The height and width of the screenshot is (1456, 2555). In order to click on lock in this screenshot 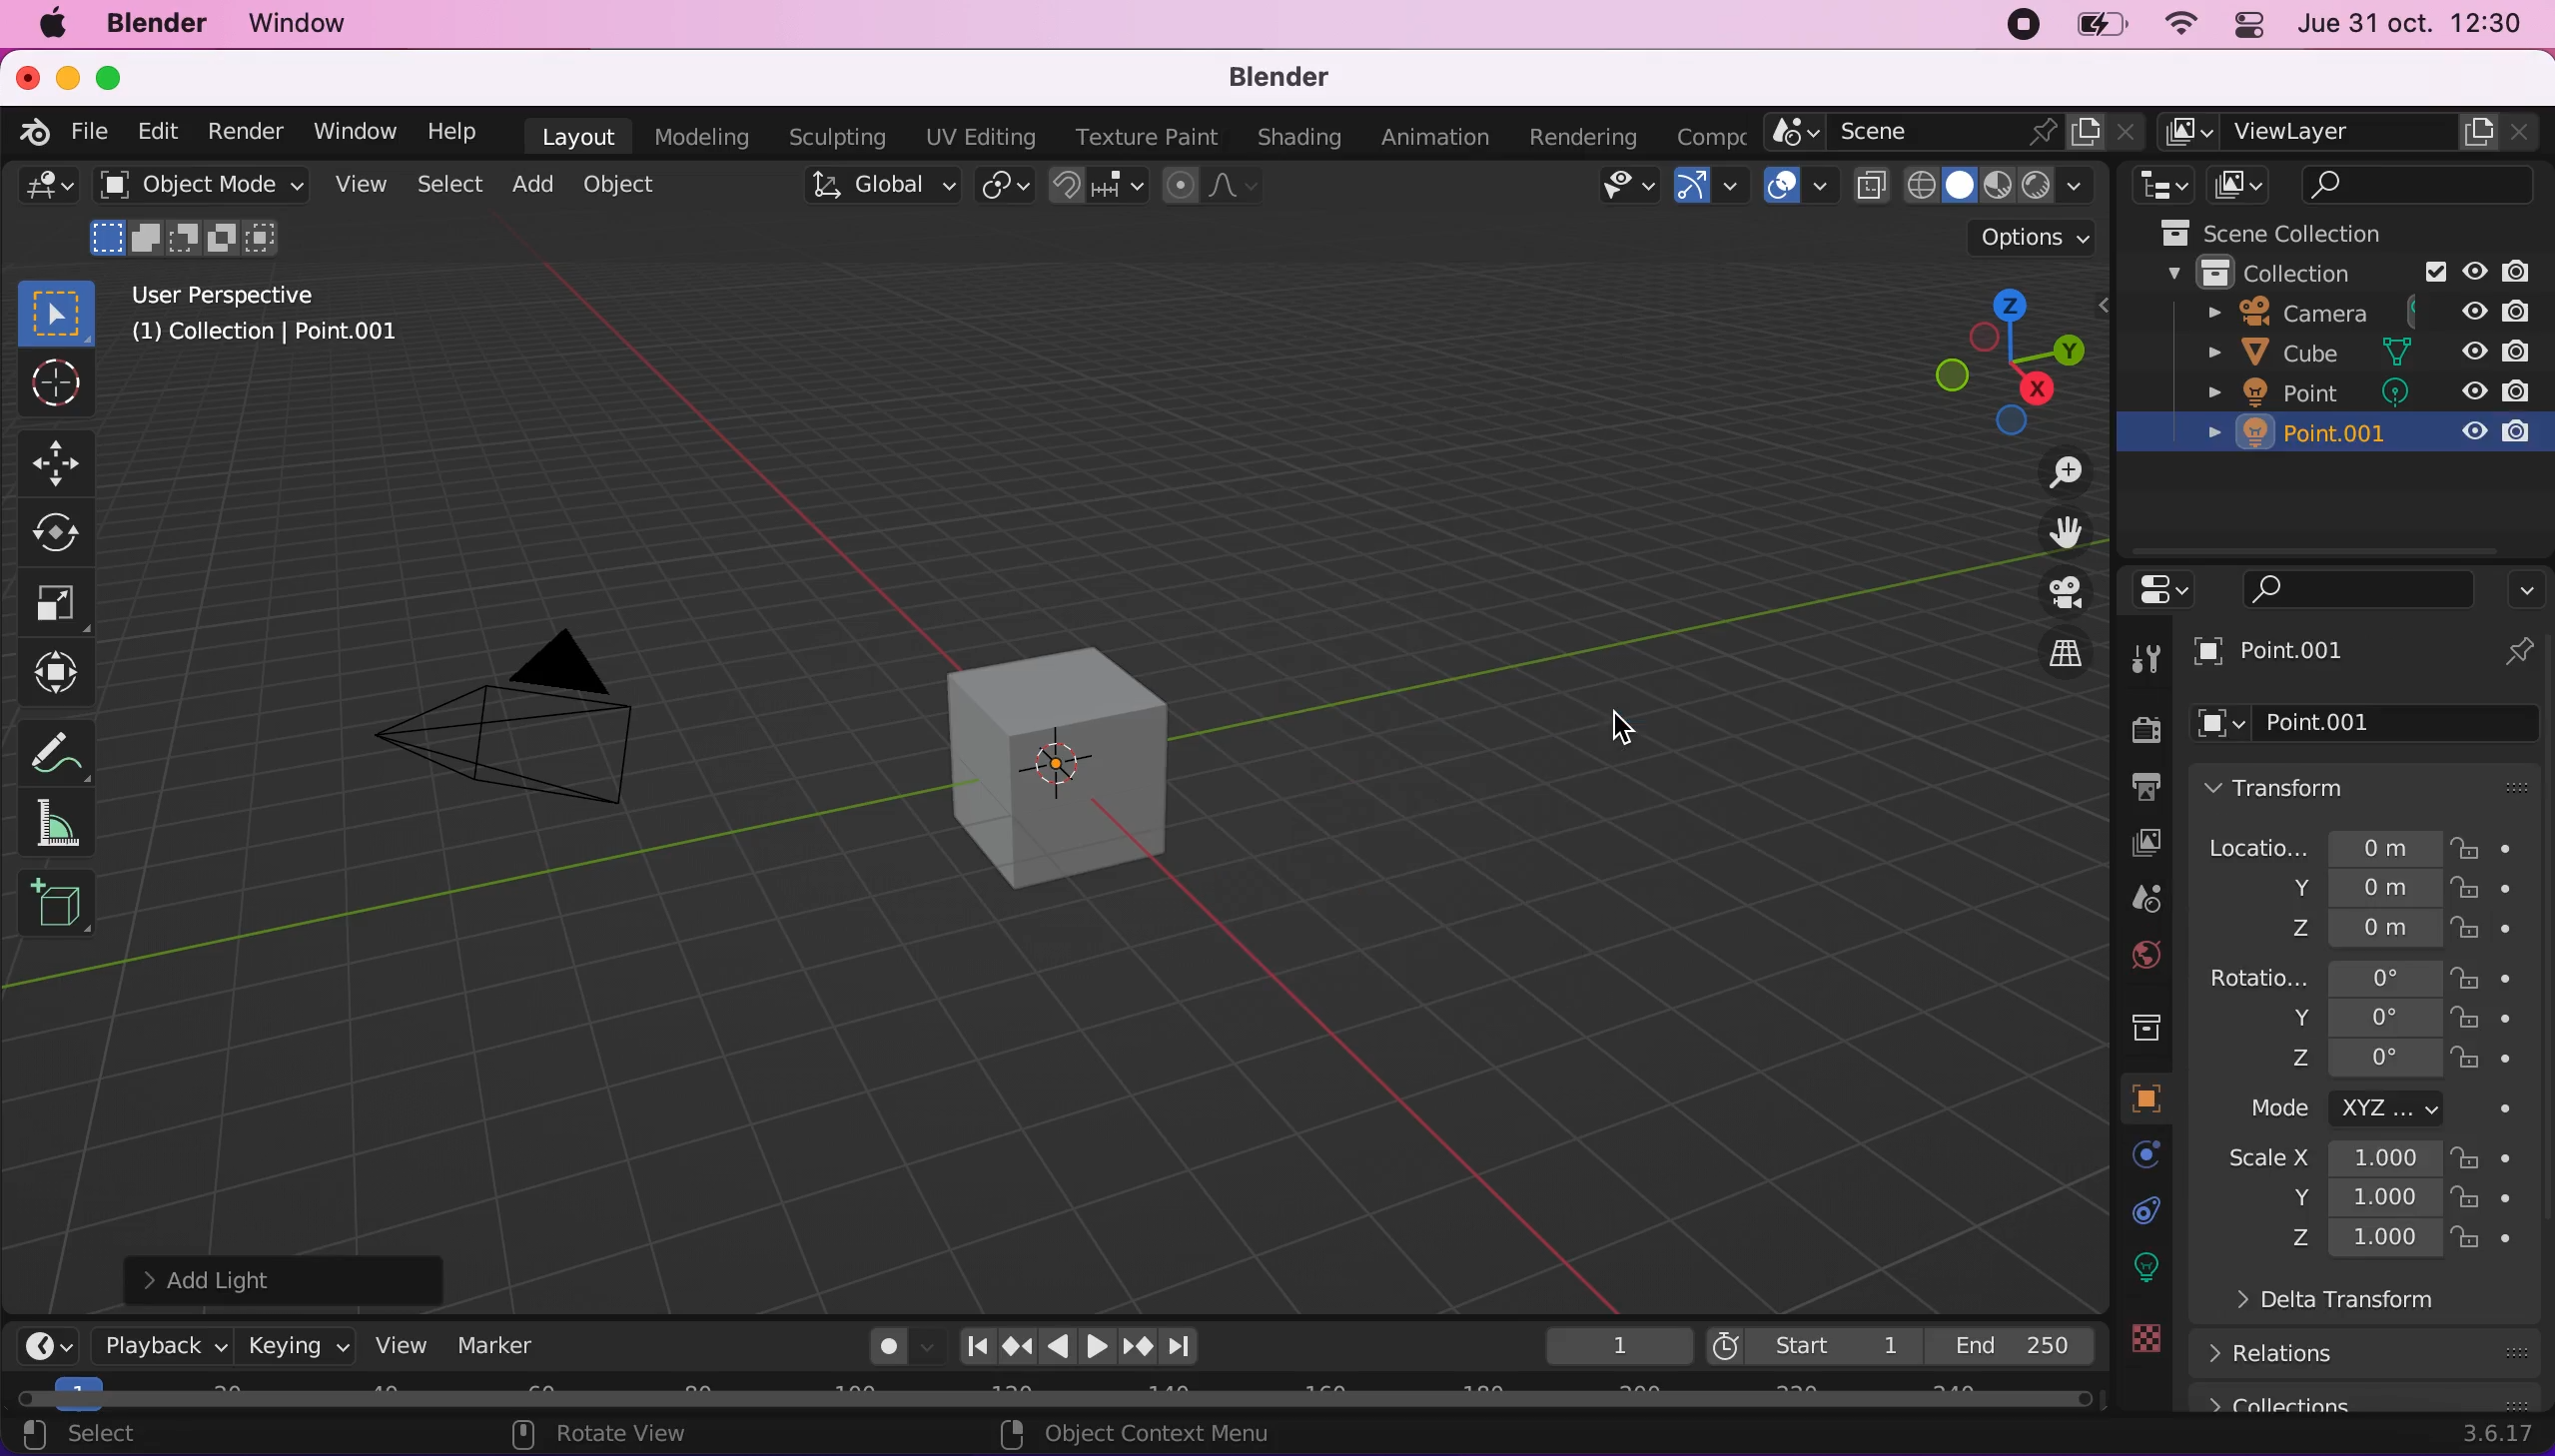, I will do `click(2487, 1057)`.